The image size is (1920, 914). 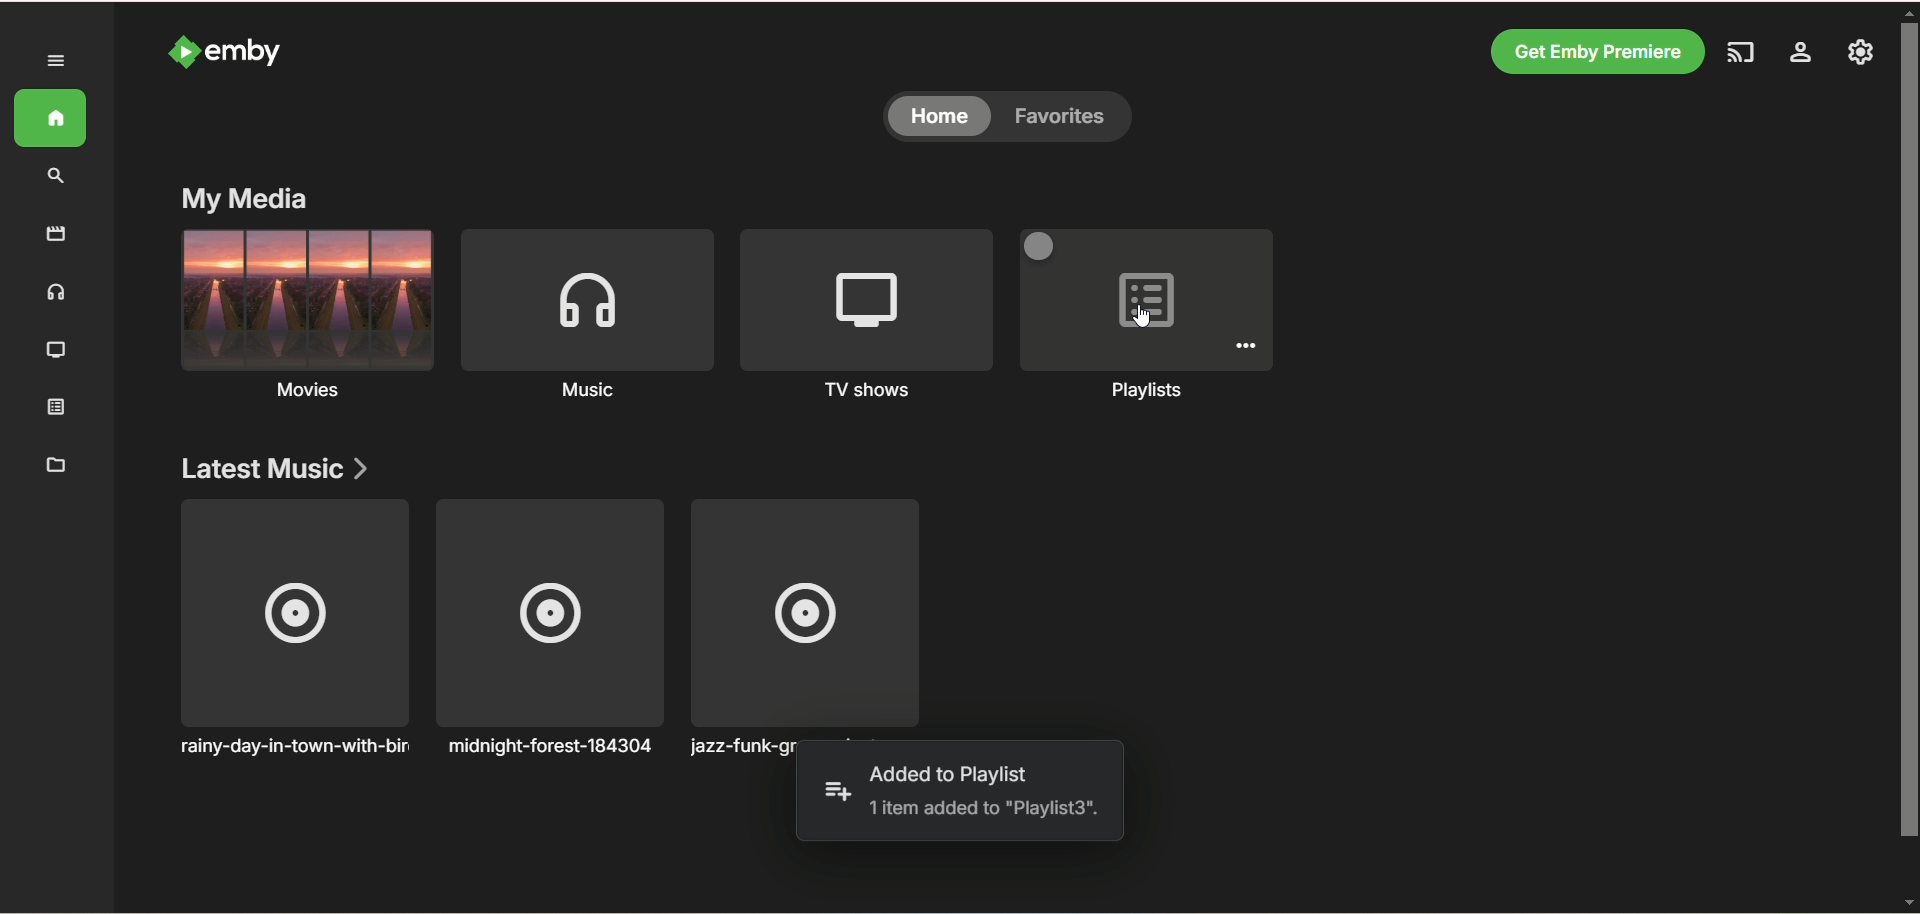 I want to click on Music, so click(x=585, y=321).